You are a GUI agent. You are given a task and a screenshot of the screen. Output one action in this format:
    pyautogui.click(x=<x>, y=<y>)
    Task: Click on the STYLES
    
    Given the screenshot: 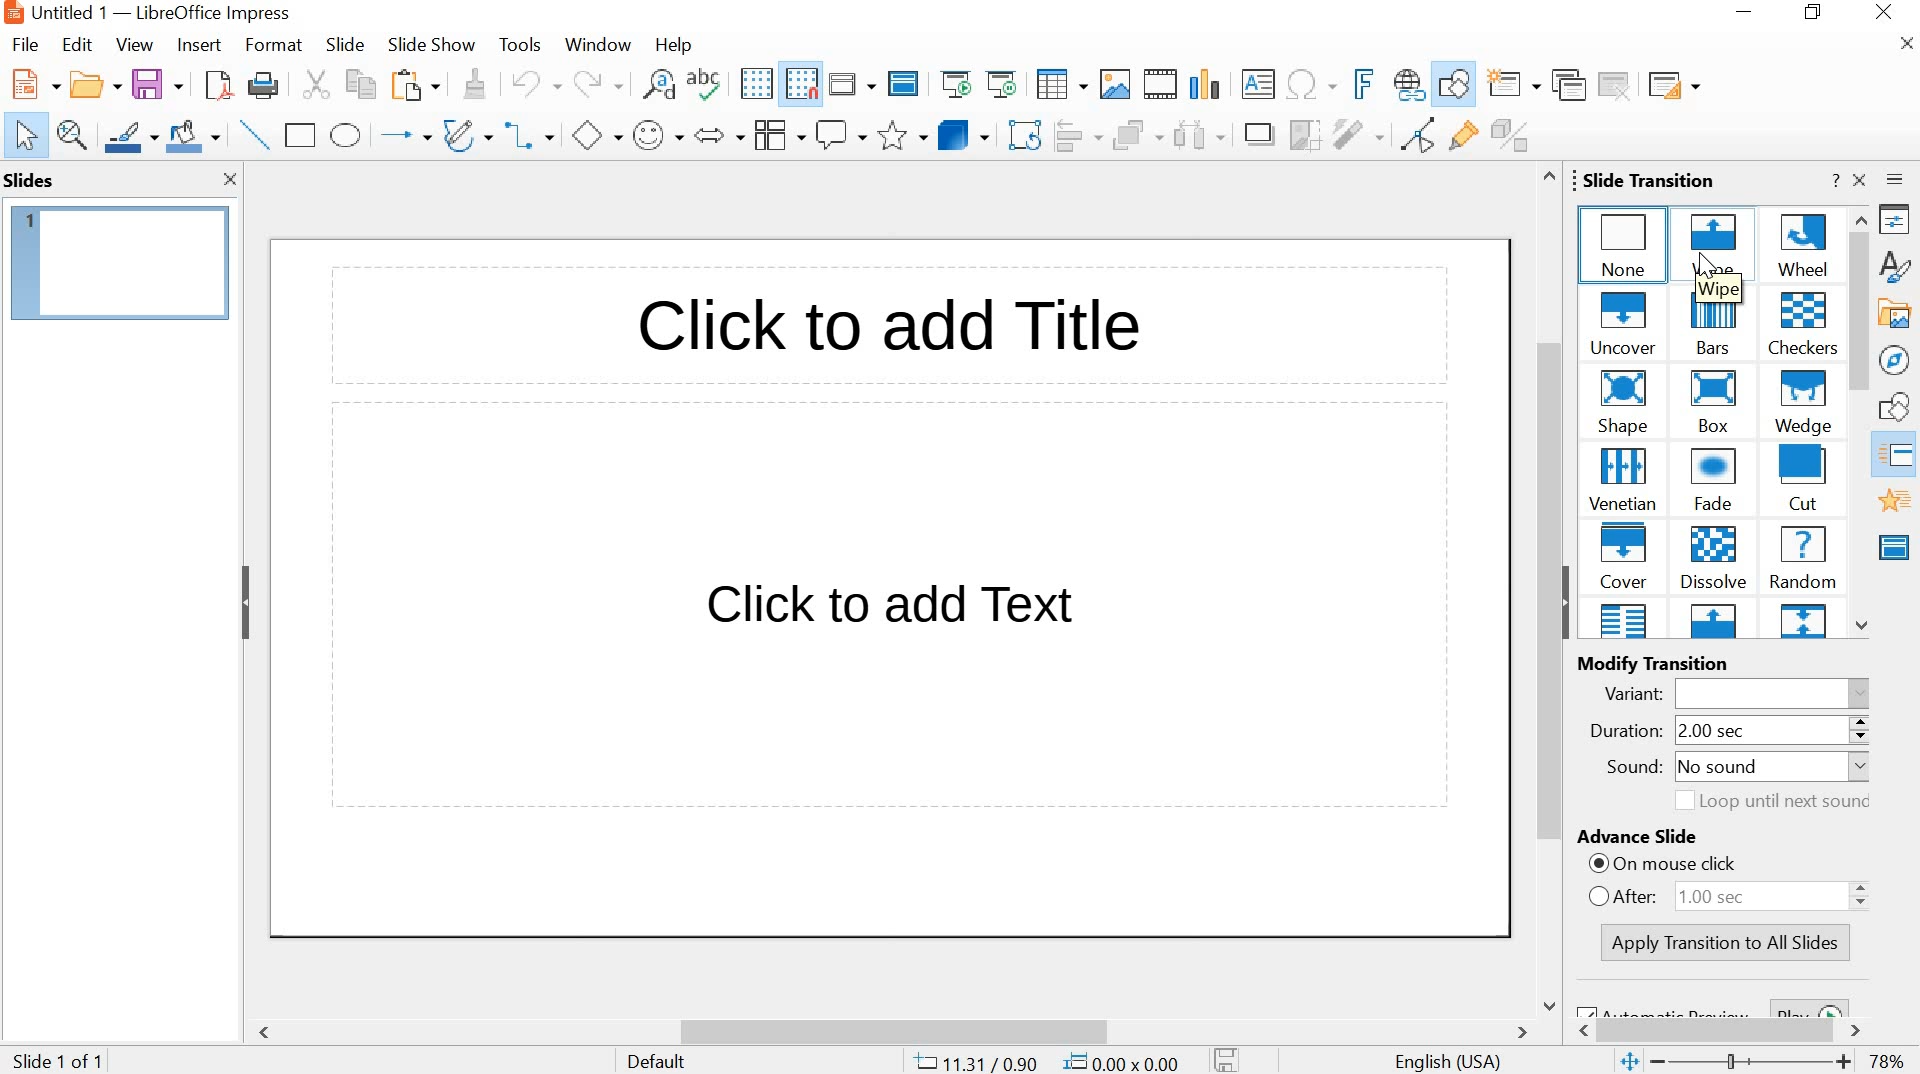 What is the action you would take?
    pyautogui.click(x=1896, y=266)
    